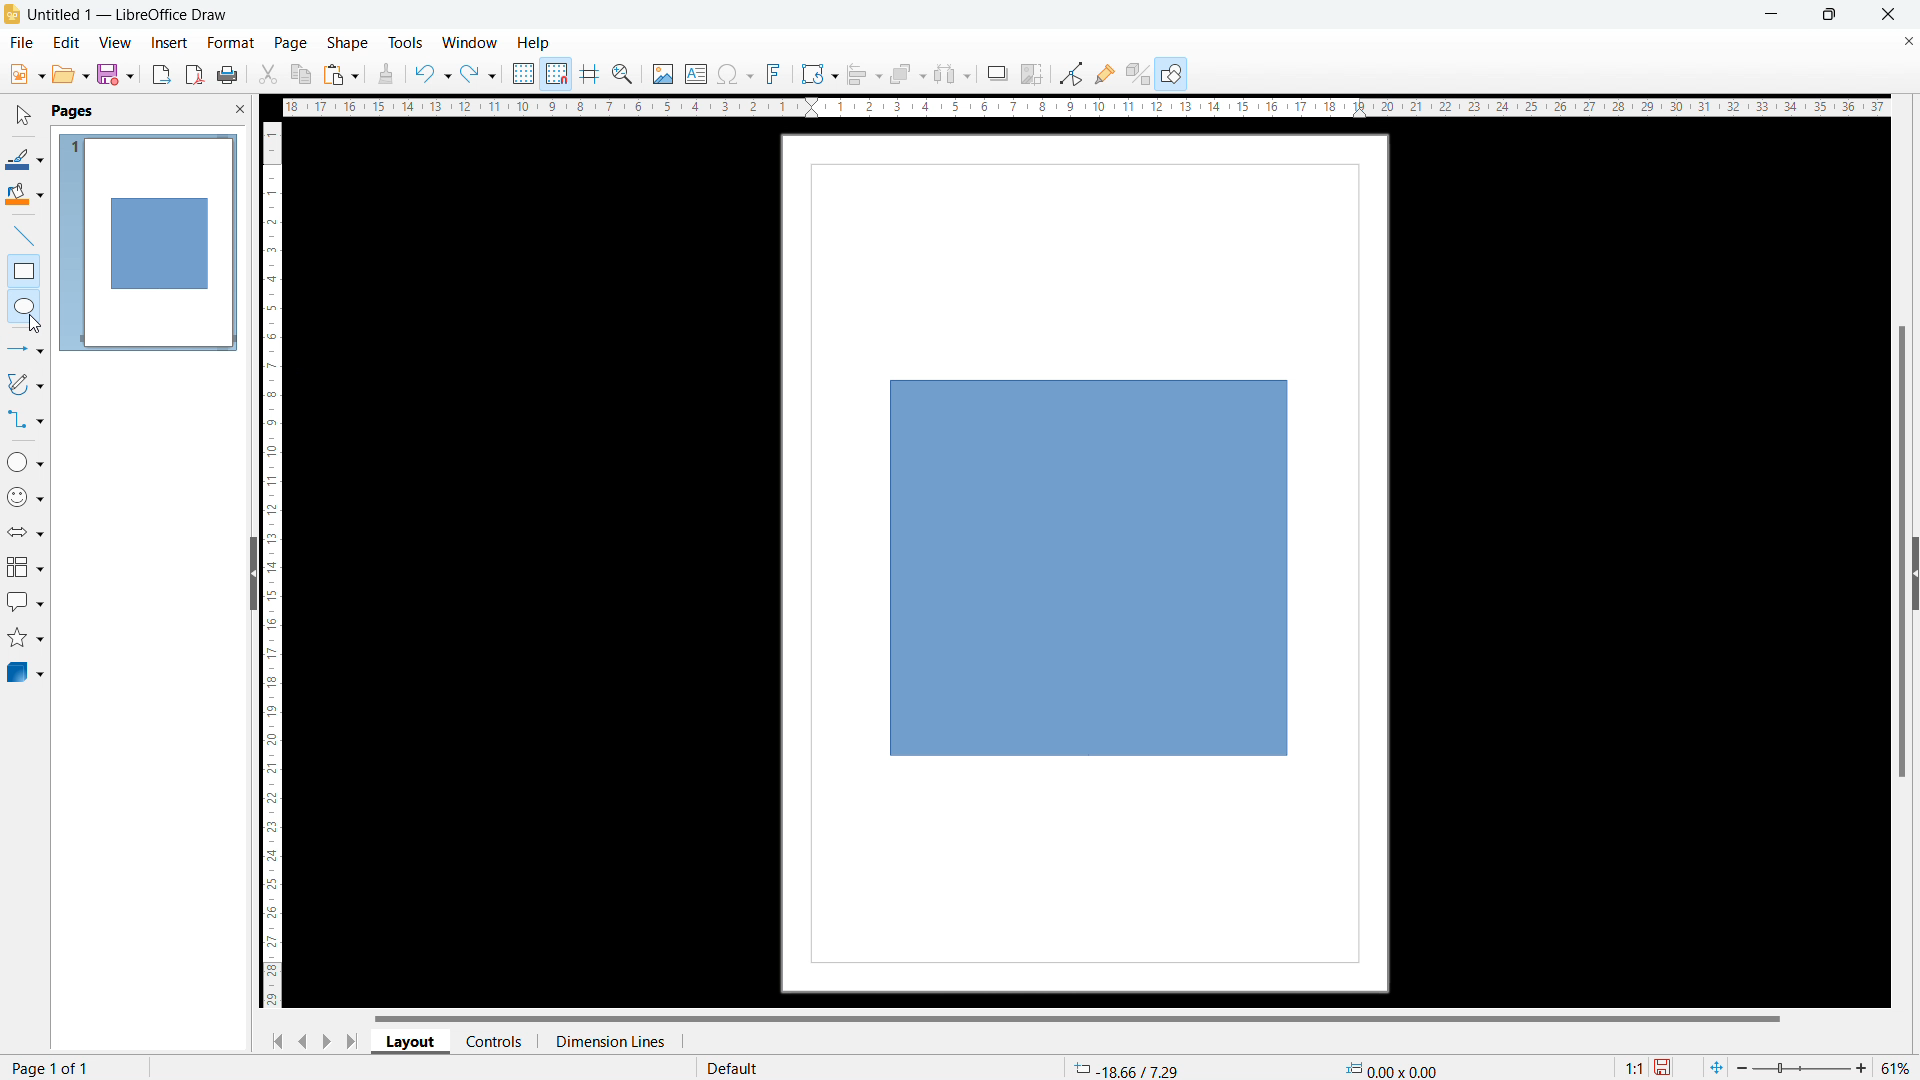  What do you see at coordinates (907, 75) in the screenshot?
I see `arrange` at bounding box center [907, 75].